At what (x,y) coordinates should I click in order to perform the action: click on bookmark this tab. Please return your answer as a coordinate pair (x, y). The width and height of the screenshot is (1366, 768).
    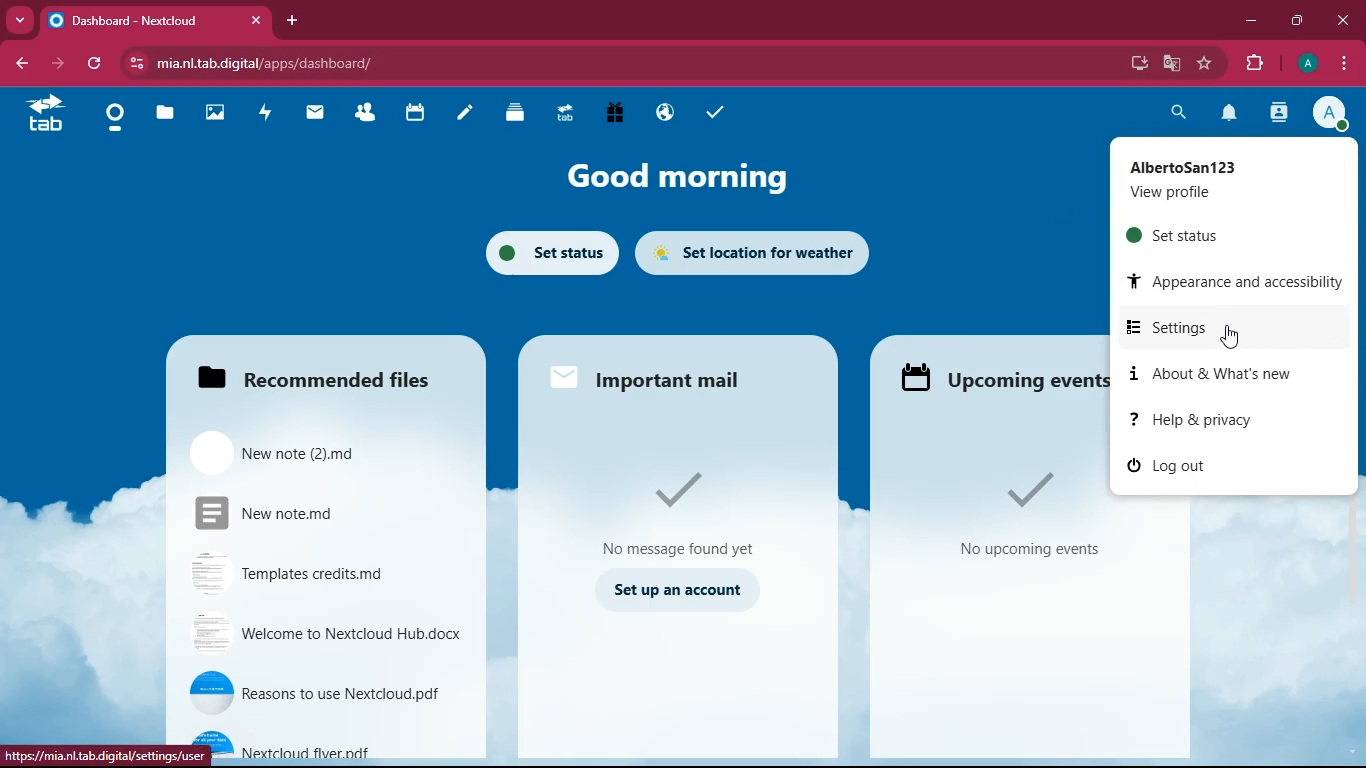
    Looking at the image, I should click on (1205, 61).